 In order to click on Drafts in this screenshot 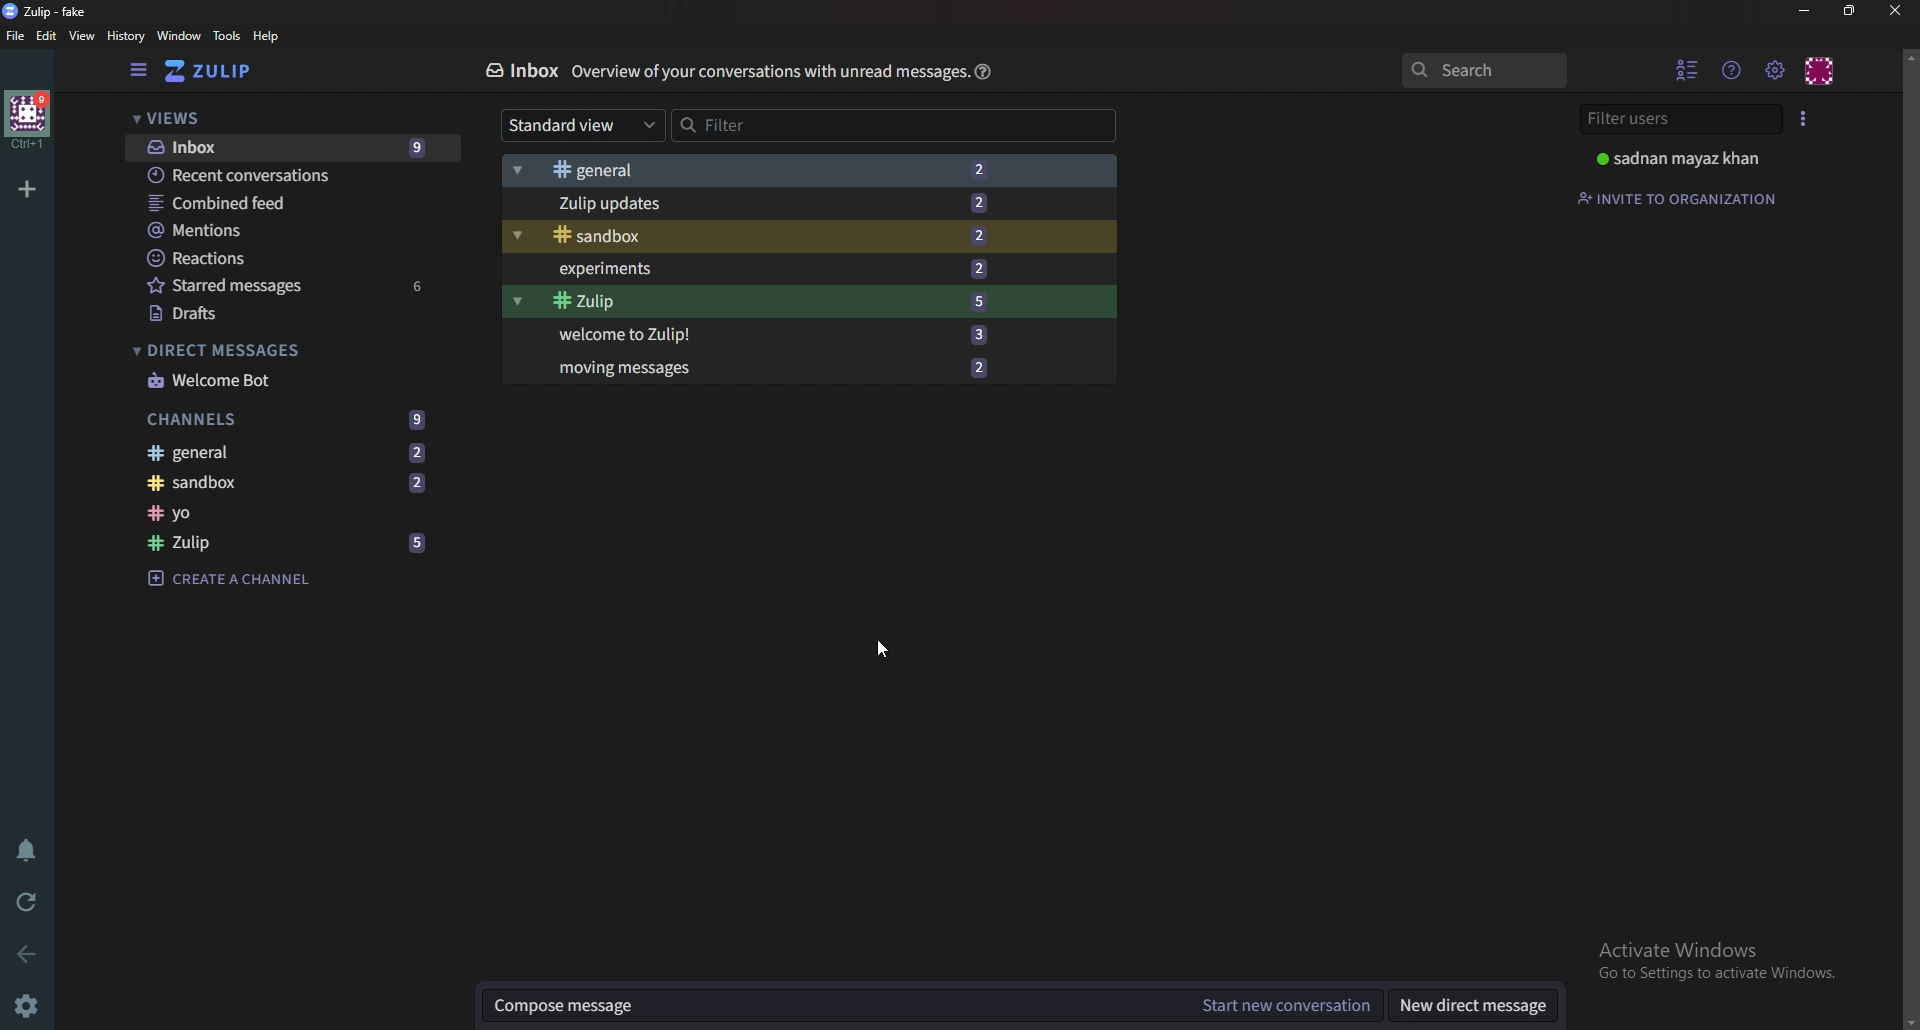, I will do `click(287, 314)`.